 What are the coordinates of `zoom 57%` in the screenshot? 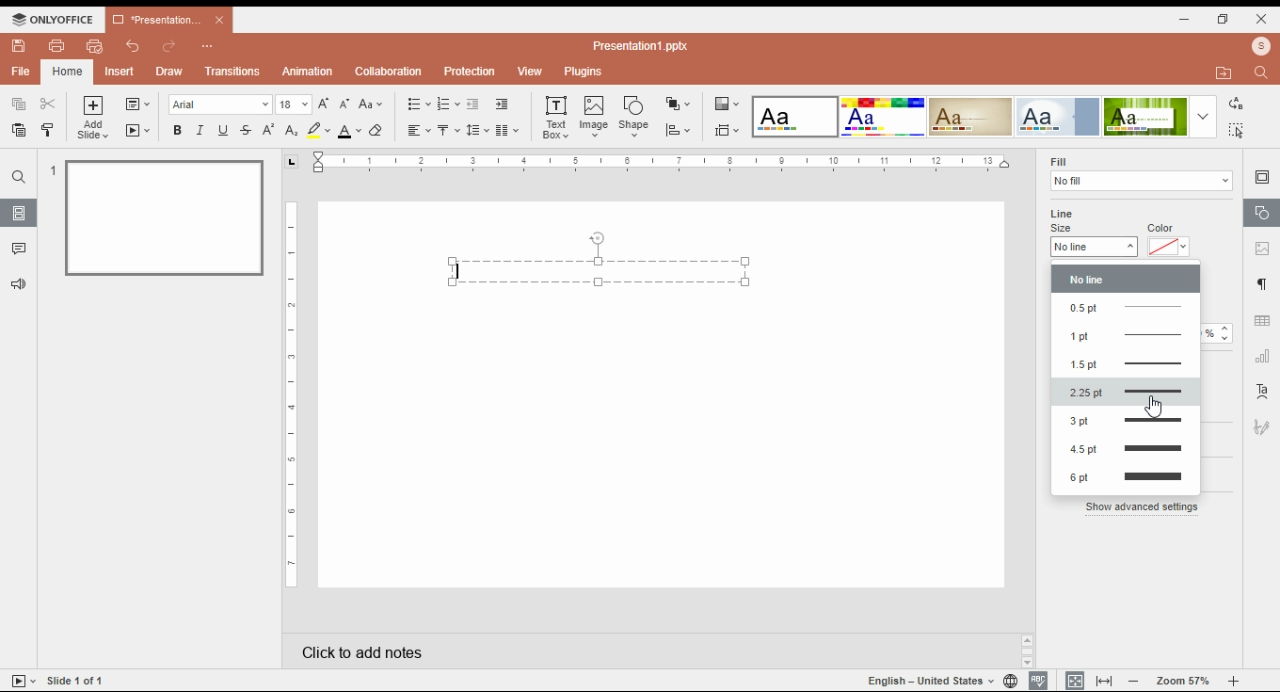 It's located at (1183, 682).